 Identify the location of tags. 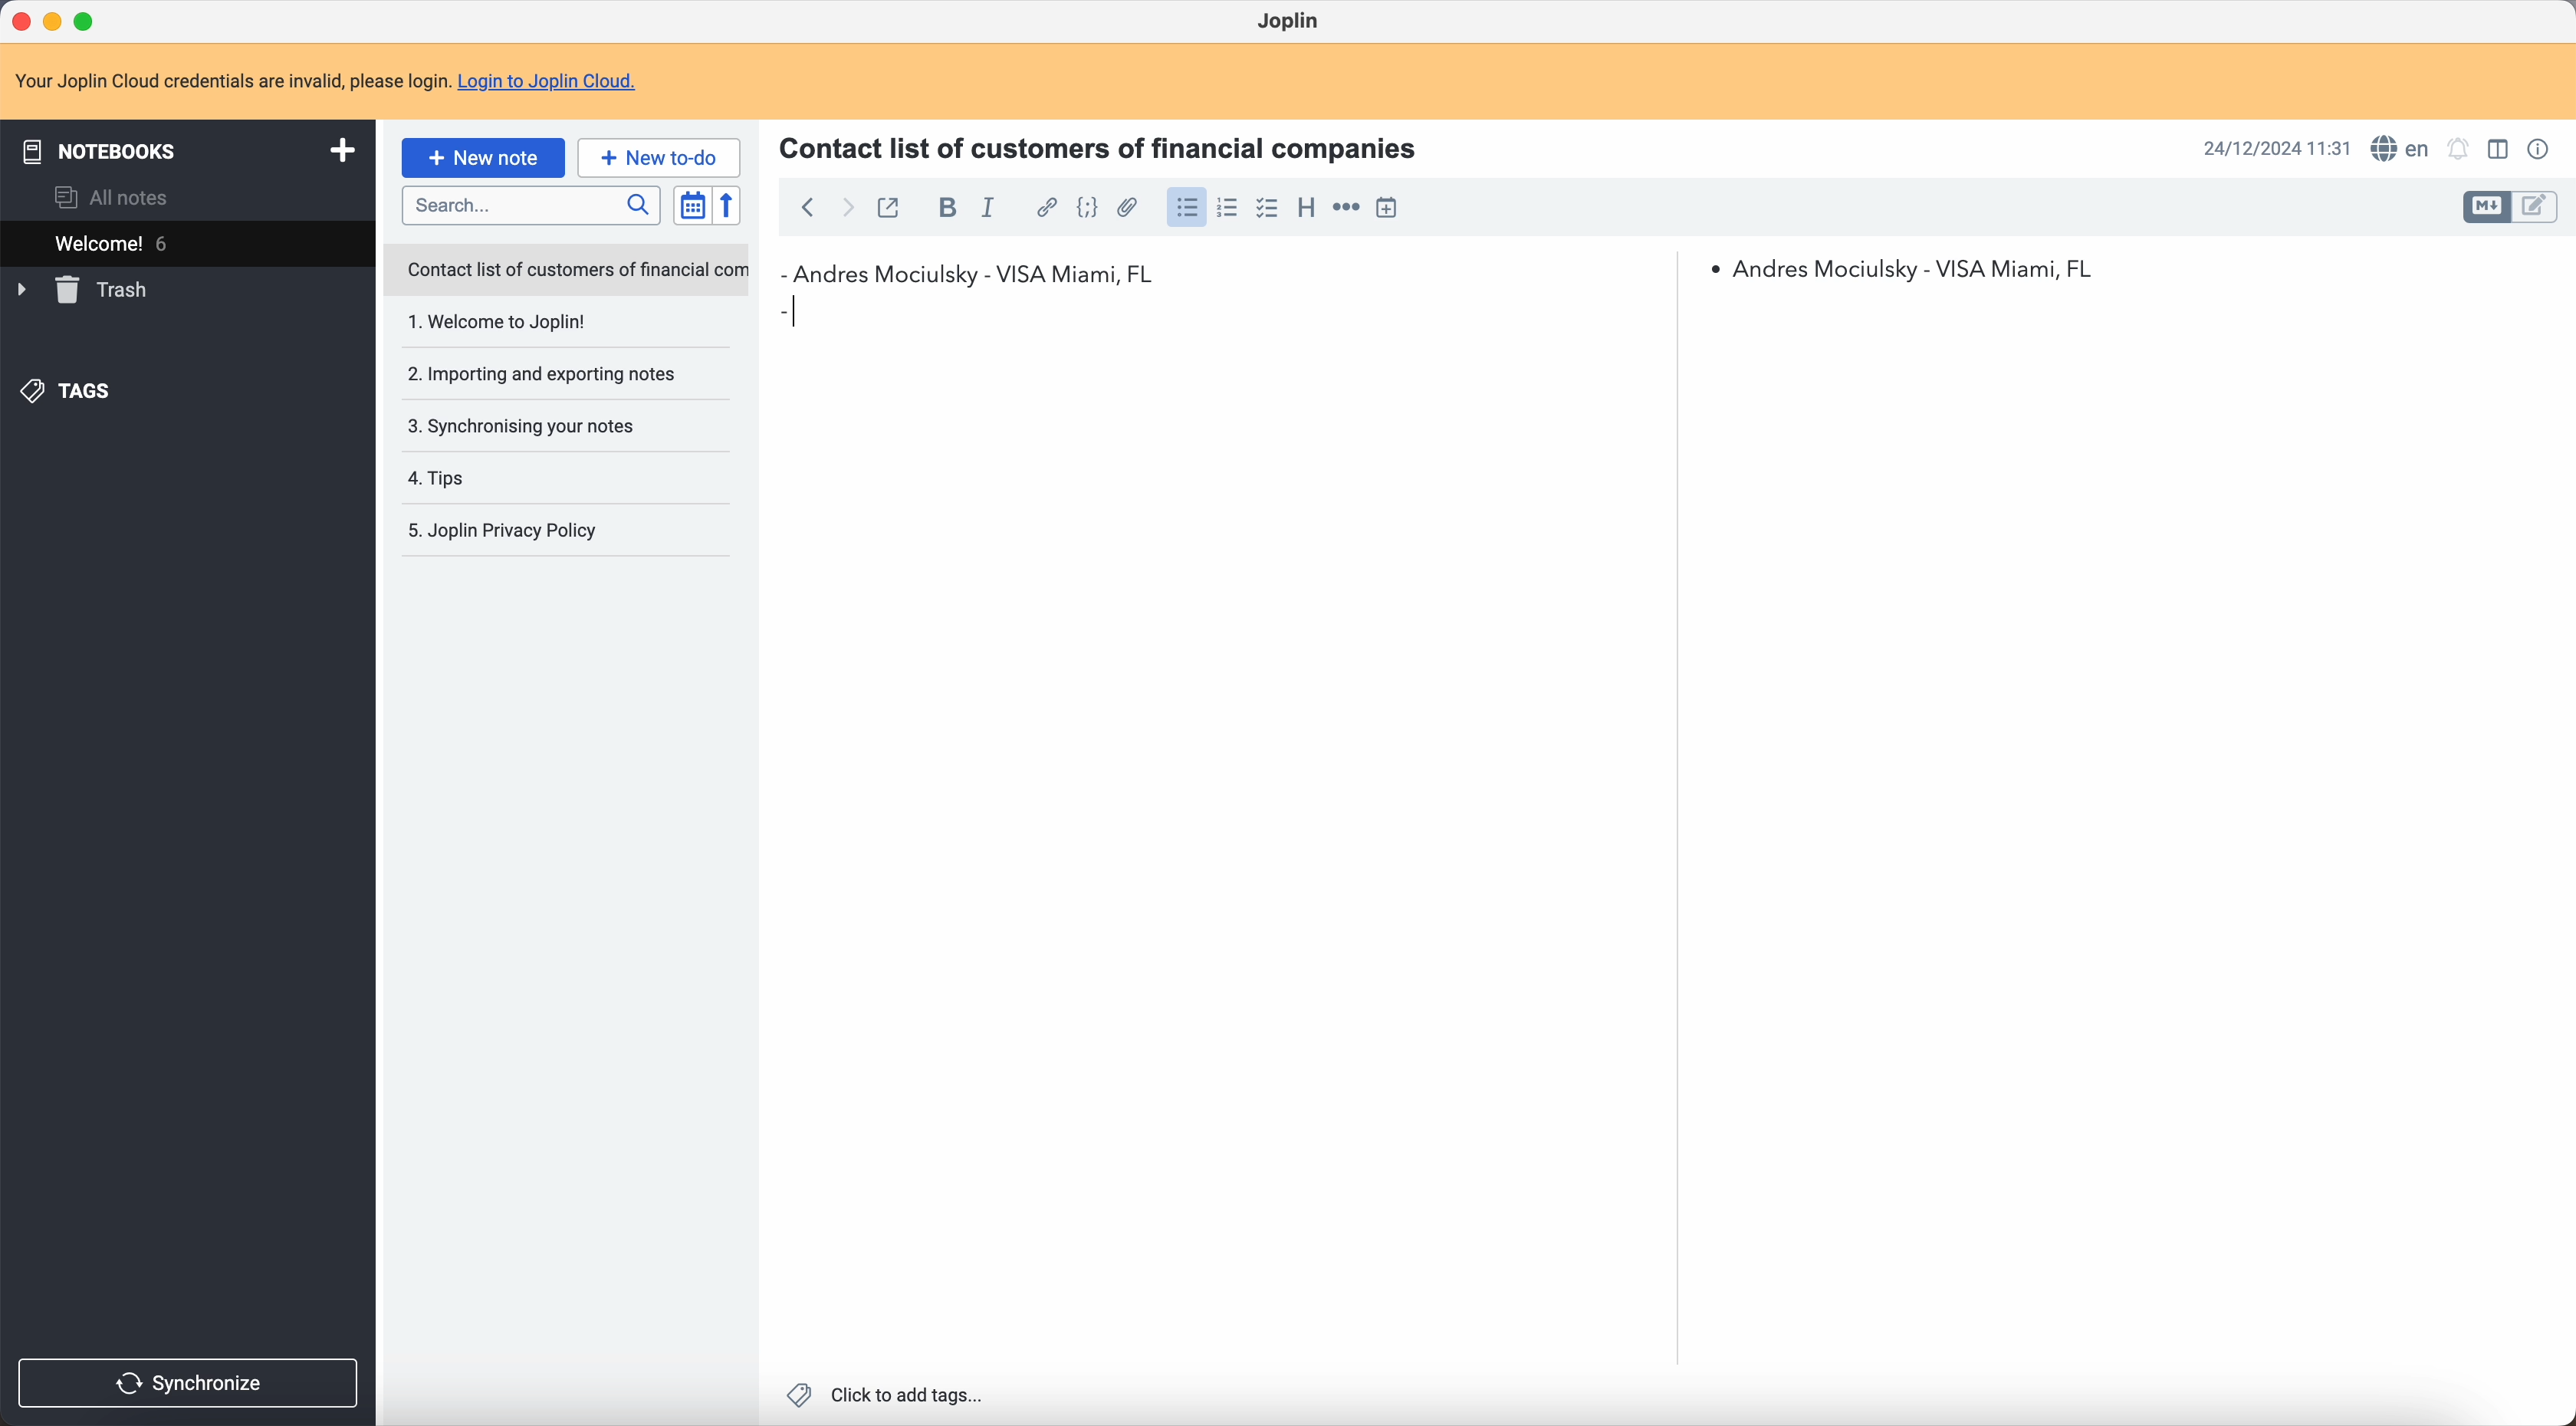
(71, 392).